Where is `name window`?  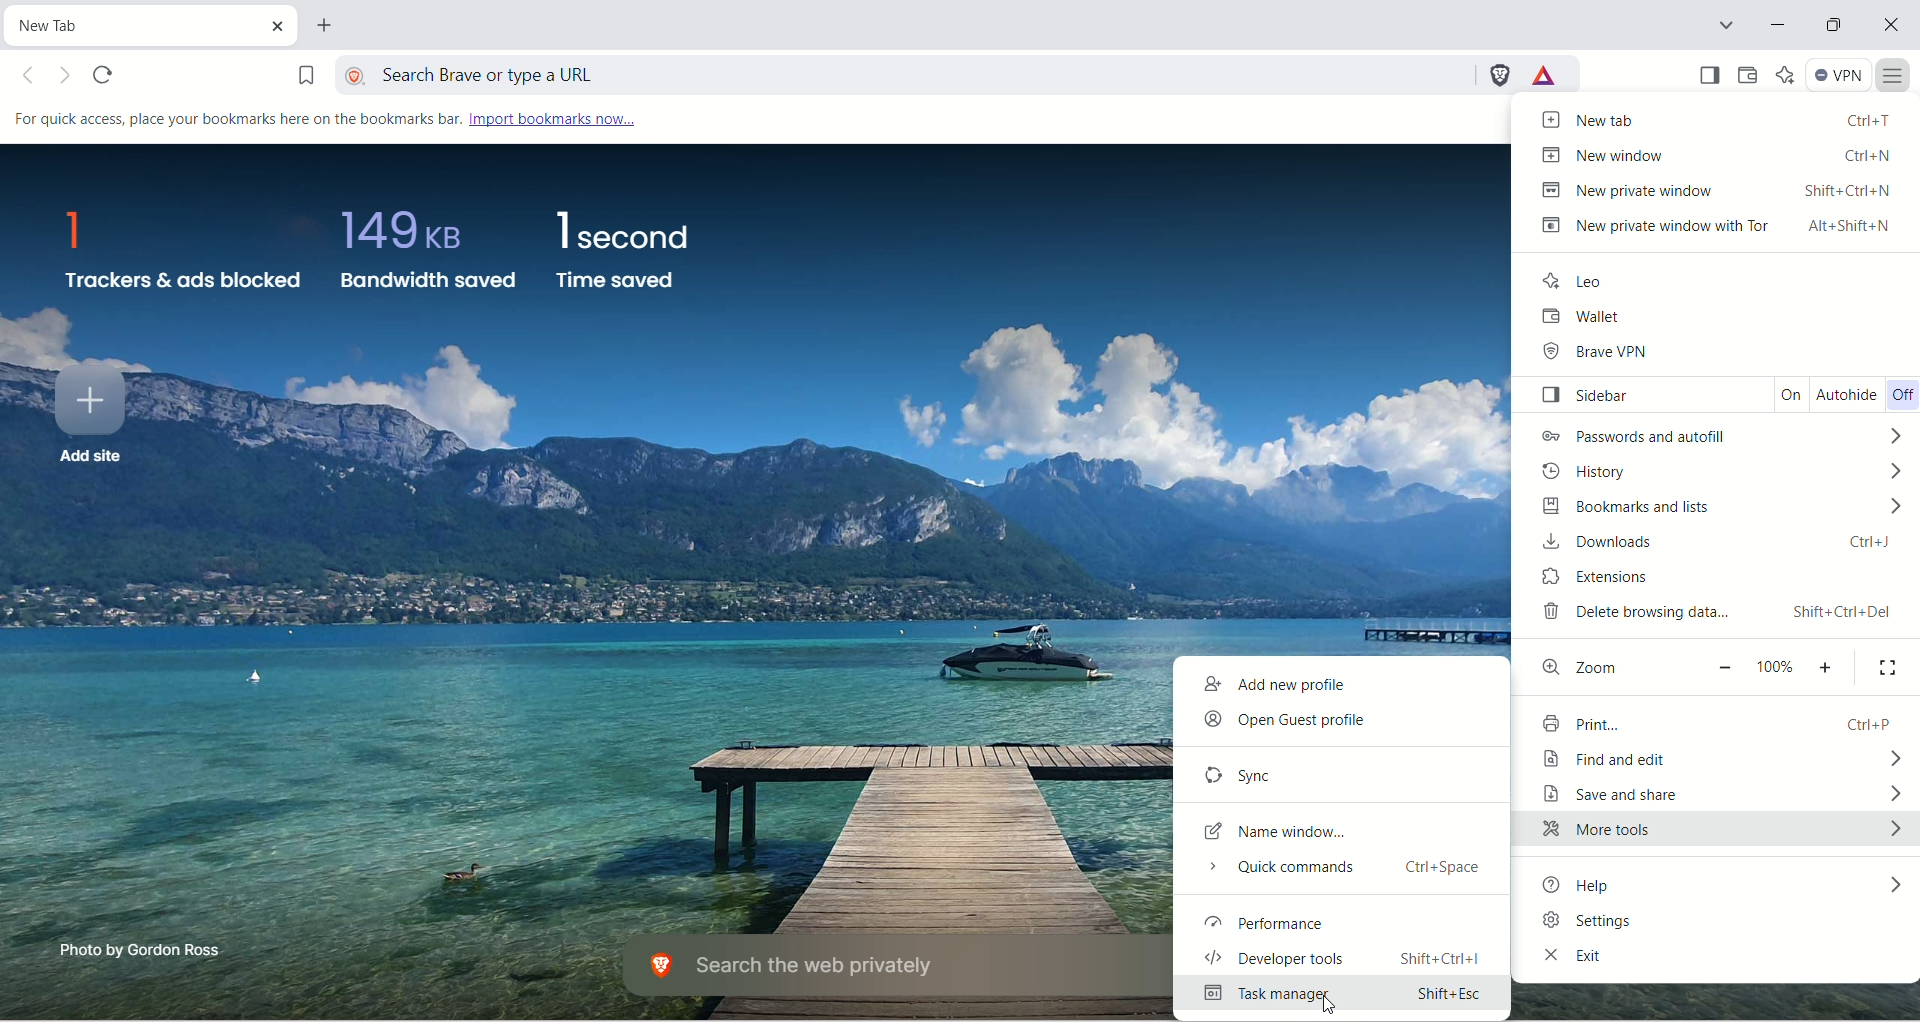 name window is located at coordinates (1333, 832).